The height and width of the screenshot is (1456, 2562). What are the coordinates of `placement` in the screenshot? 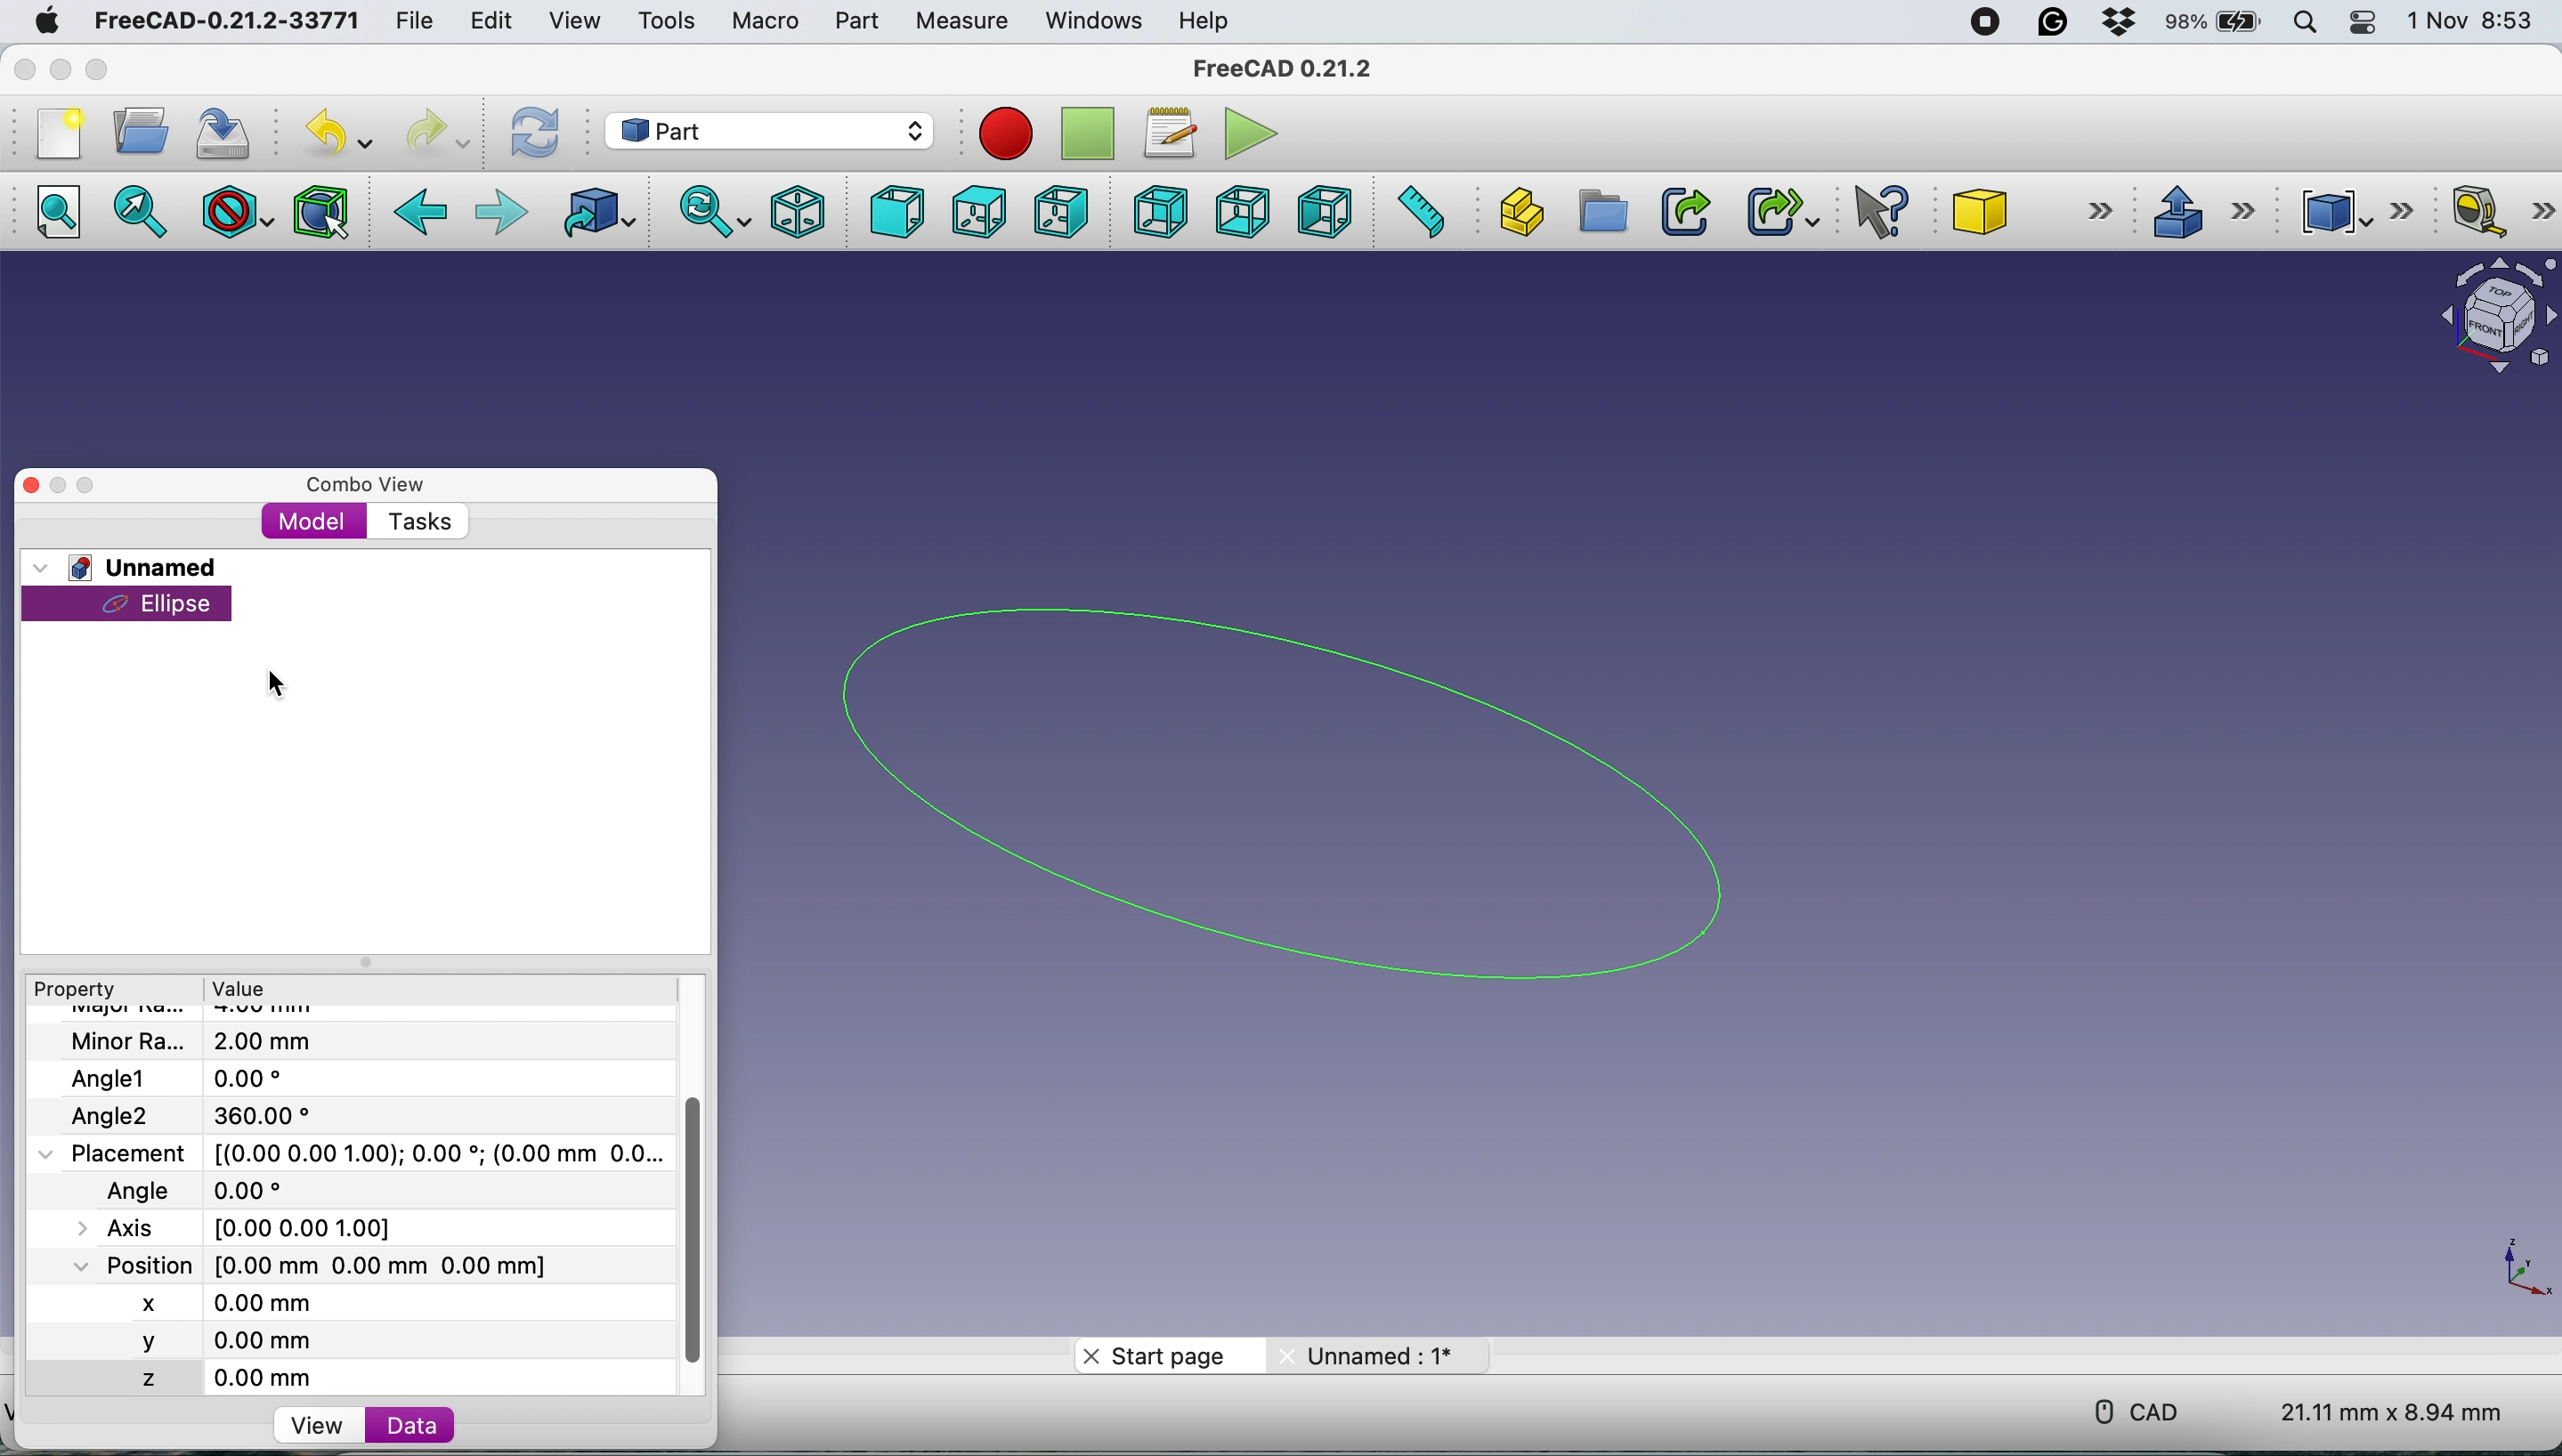 It's located at (370, 1153).